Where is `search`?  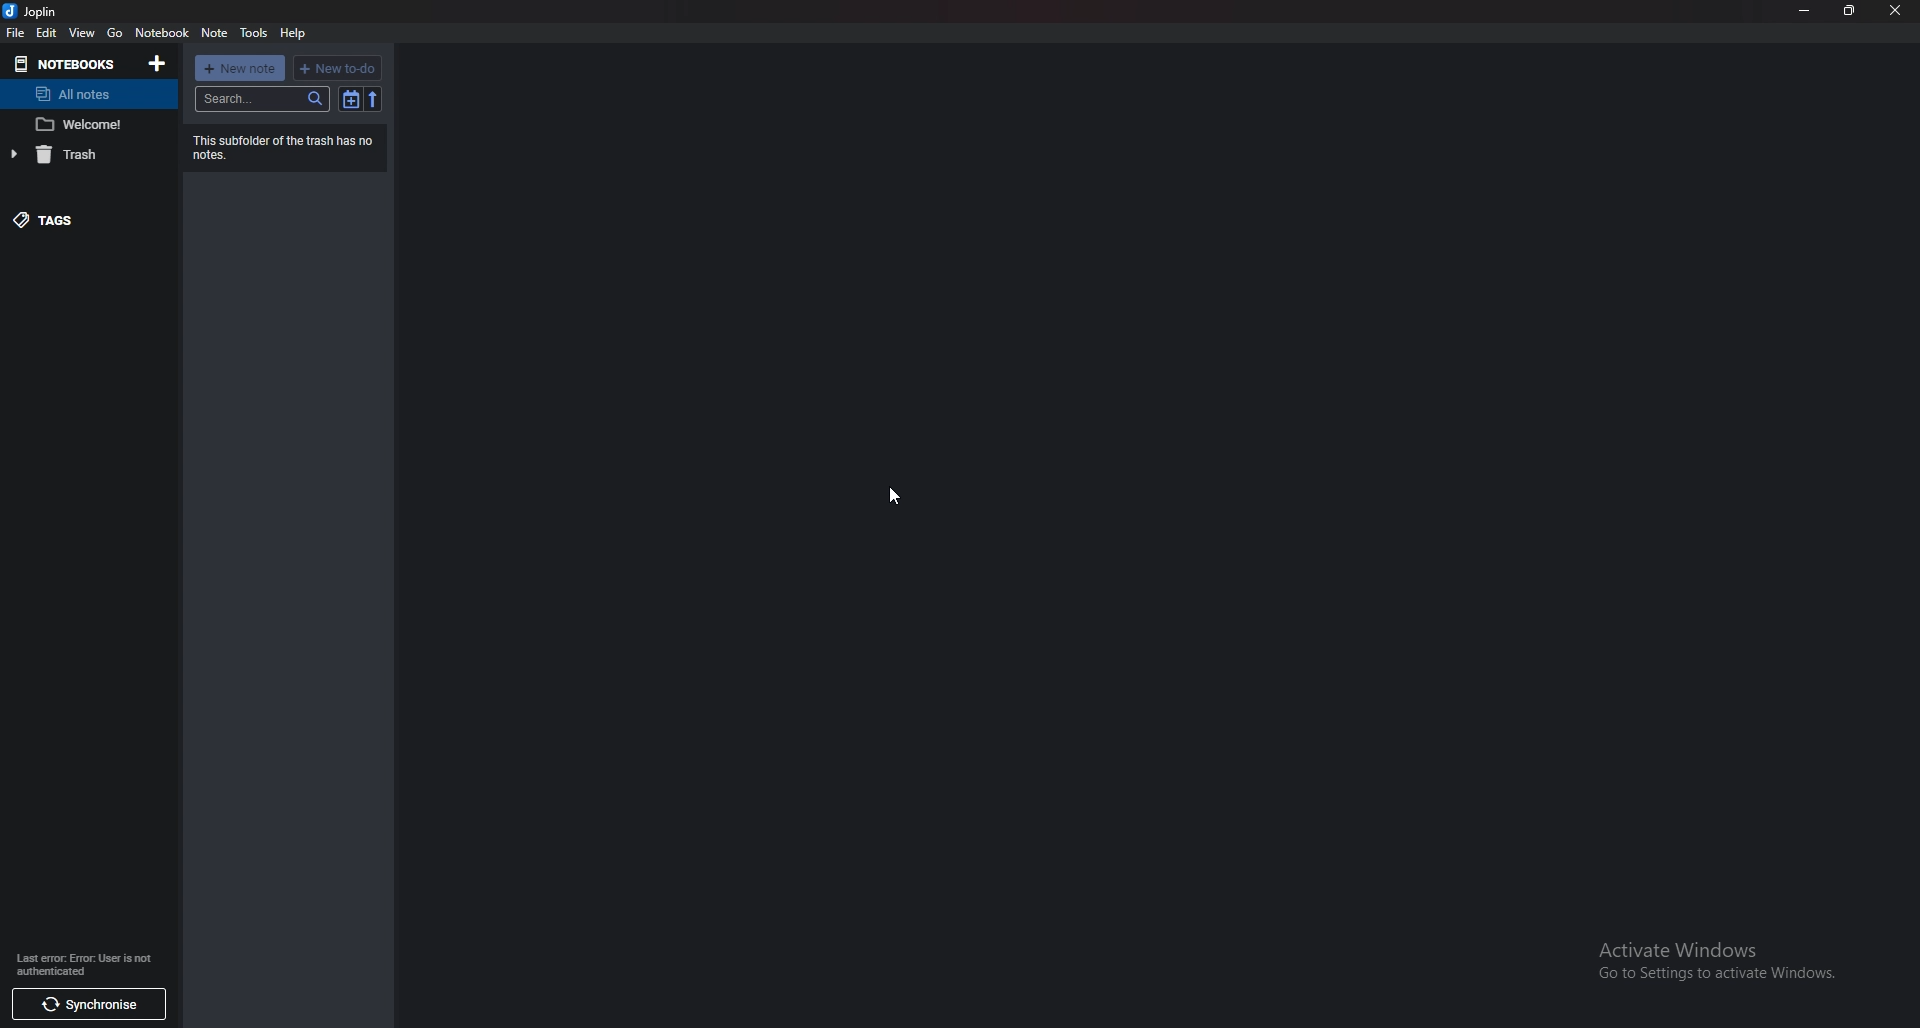
search is located at coordinates (264, 99).